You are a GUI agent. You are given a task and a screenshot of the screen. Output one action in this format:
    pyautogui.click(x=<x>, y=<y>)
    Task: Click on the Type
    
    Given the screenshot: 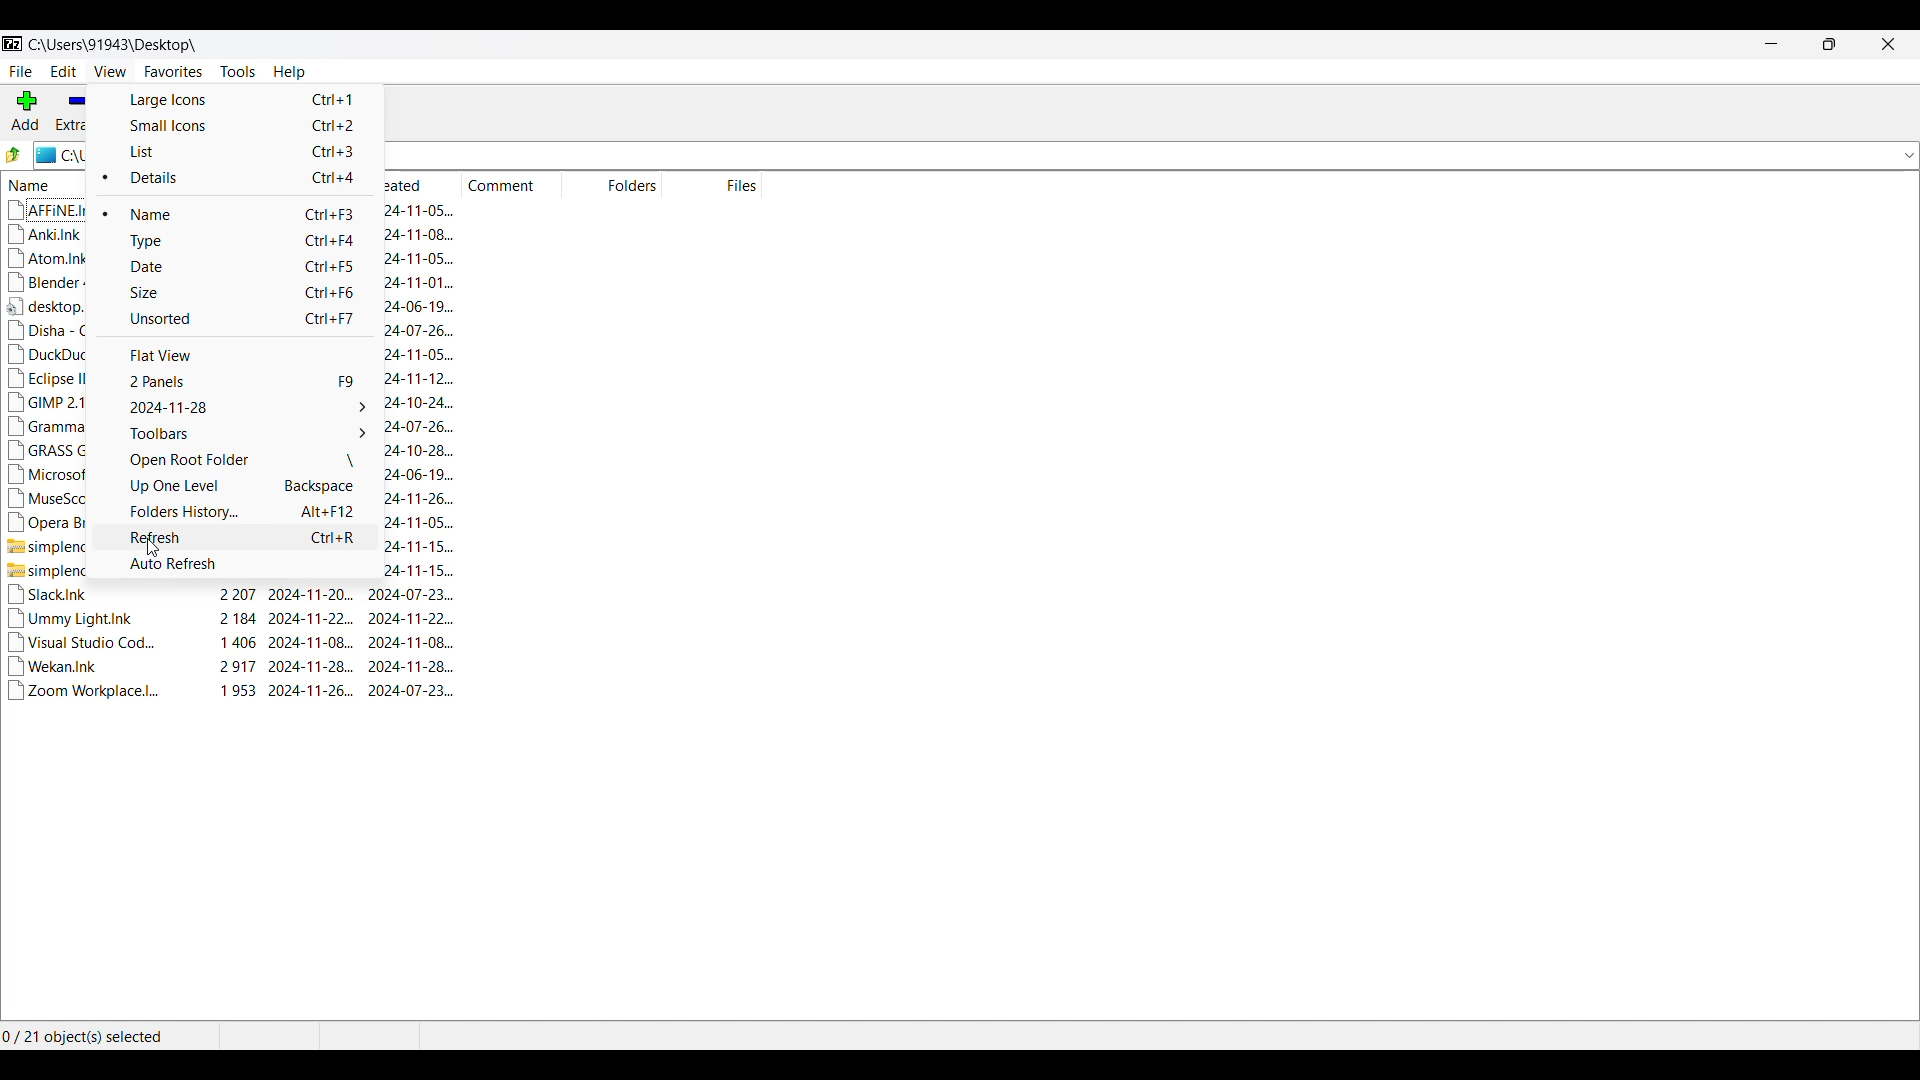 What is the action you would take?
    pyautogui.click(x=232, y=242)
    